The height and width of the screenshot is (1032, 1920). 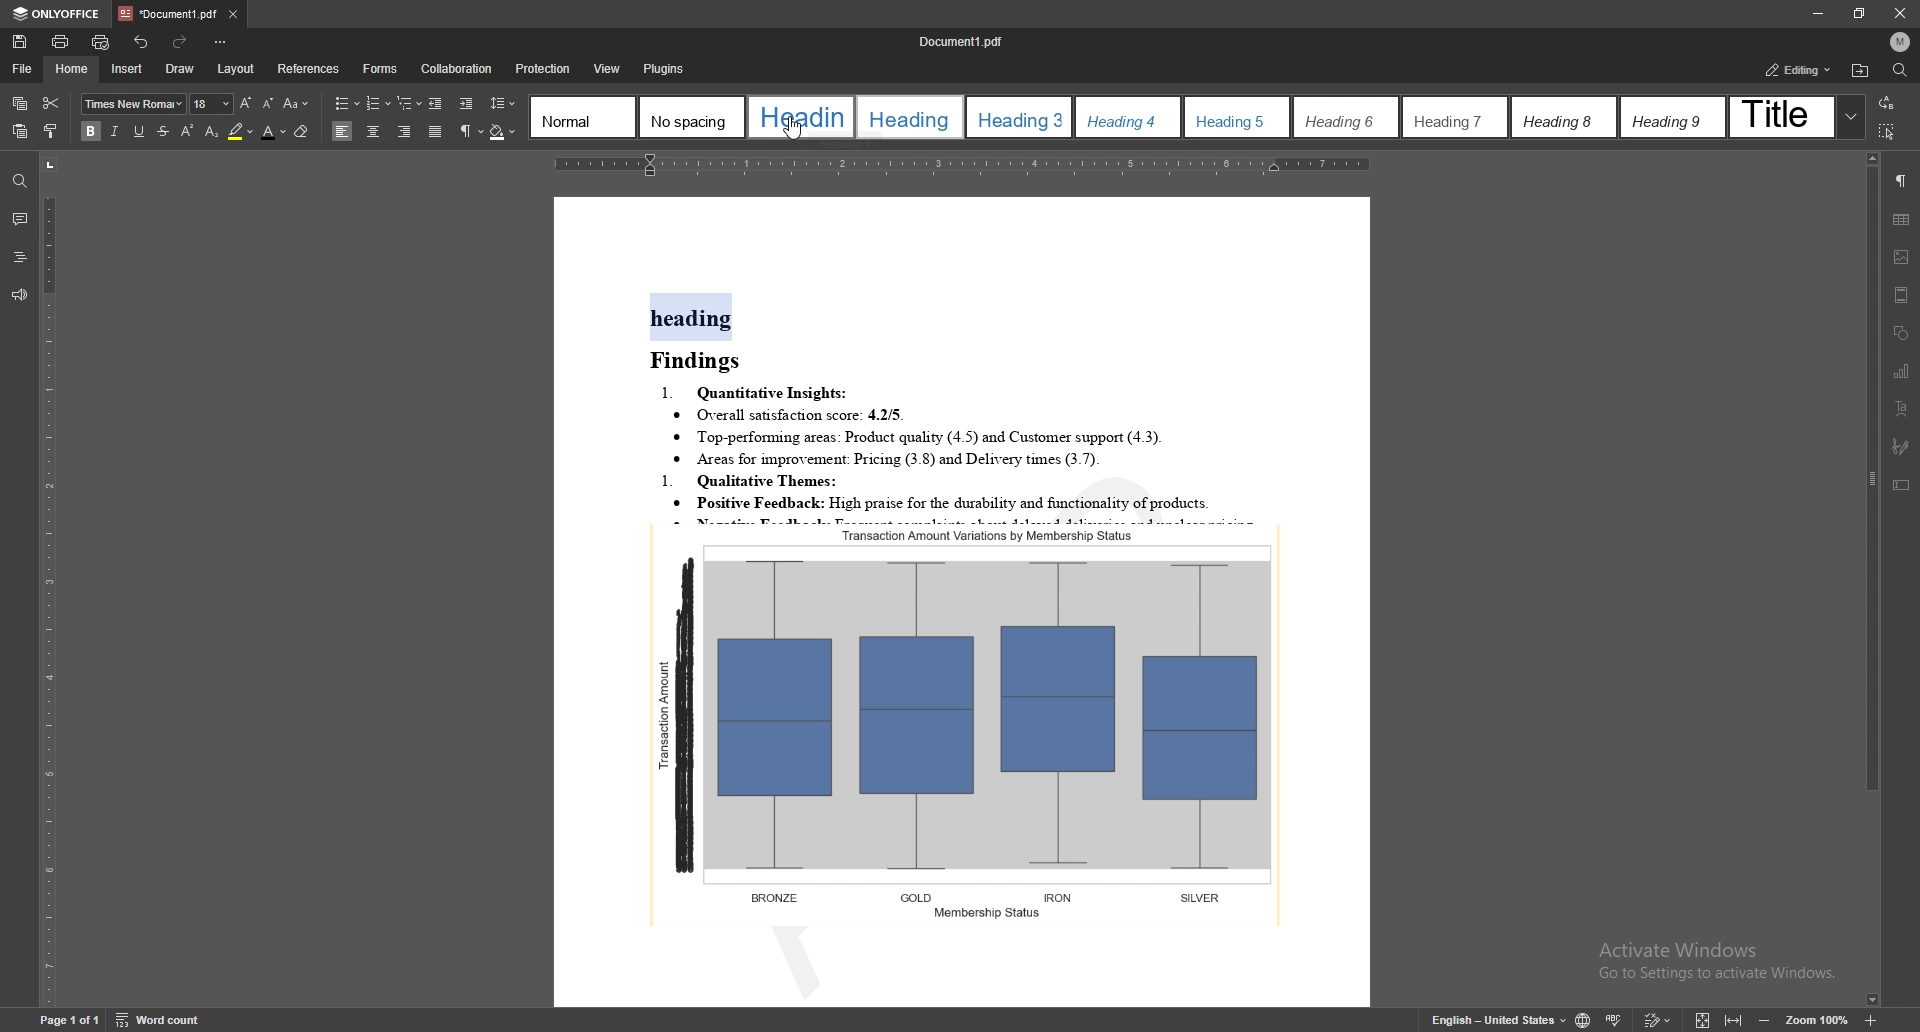 I want to click on paste, so click(x=20, y=131).